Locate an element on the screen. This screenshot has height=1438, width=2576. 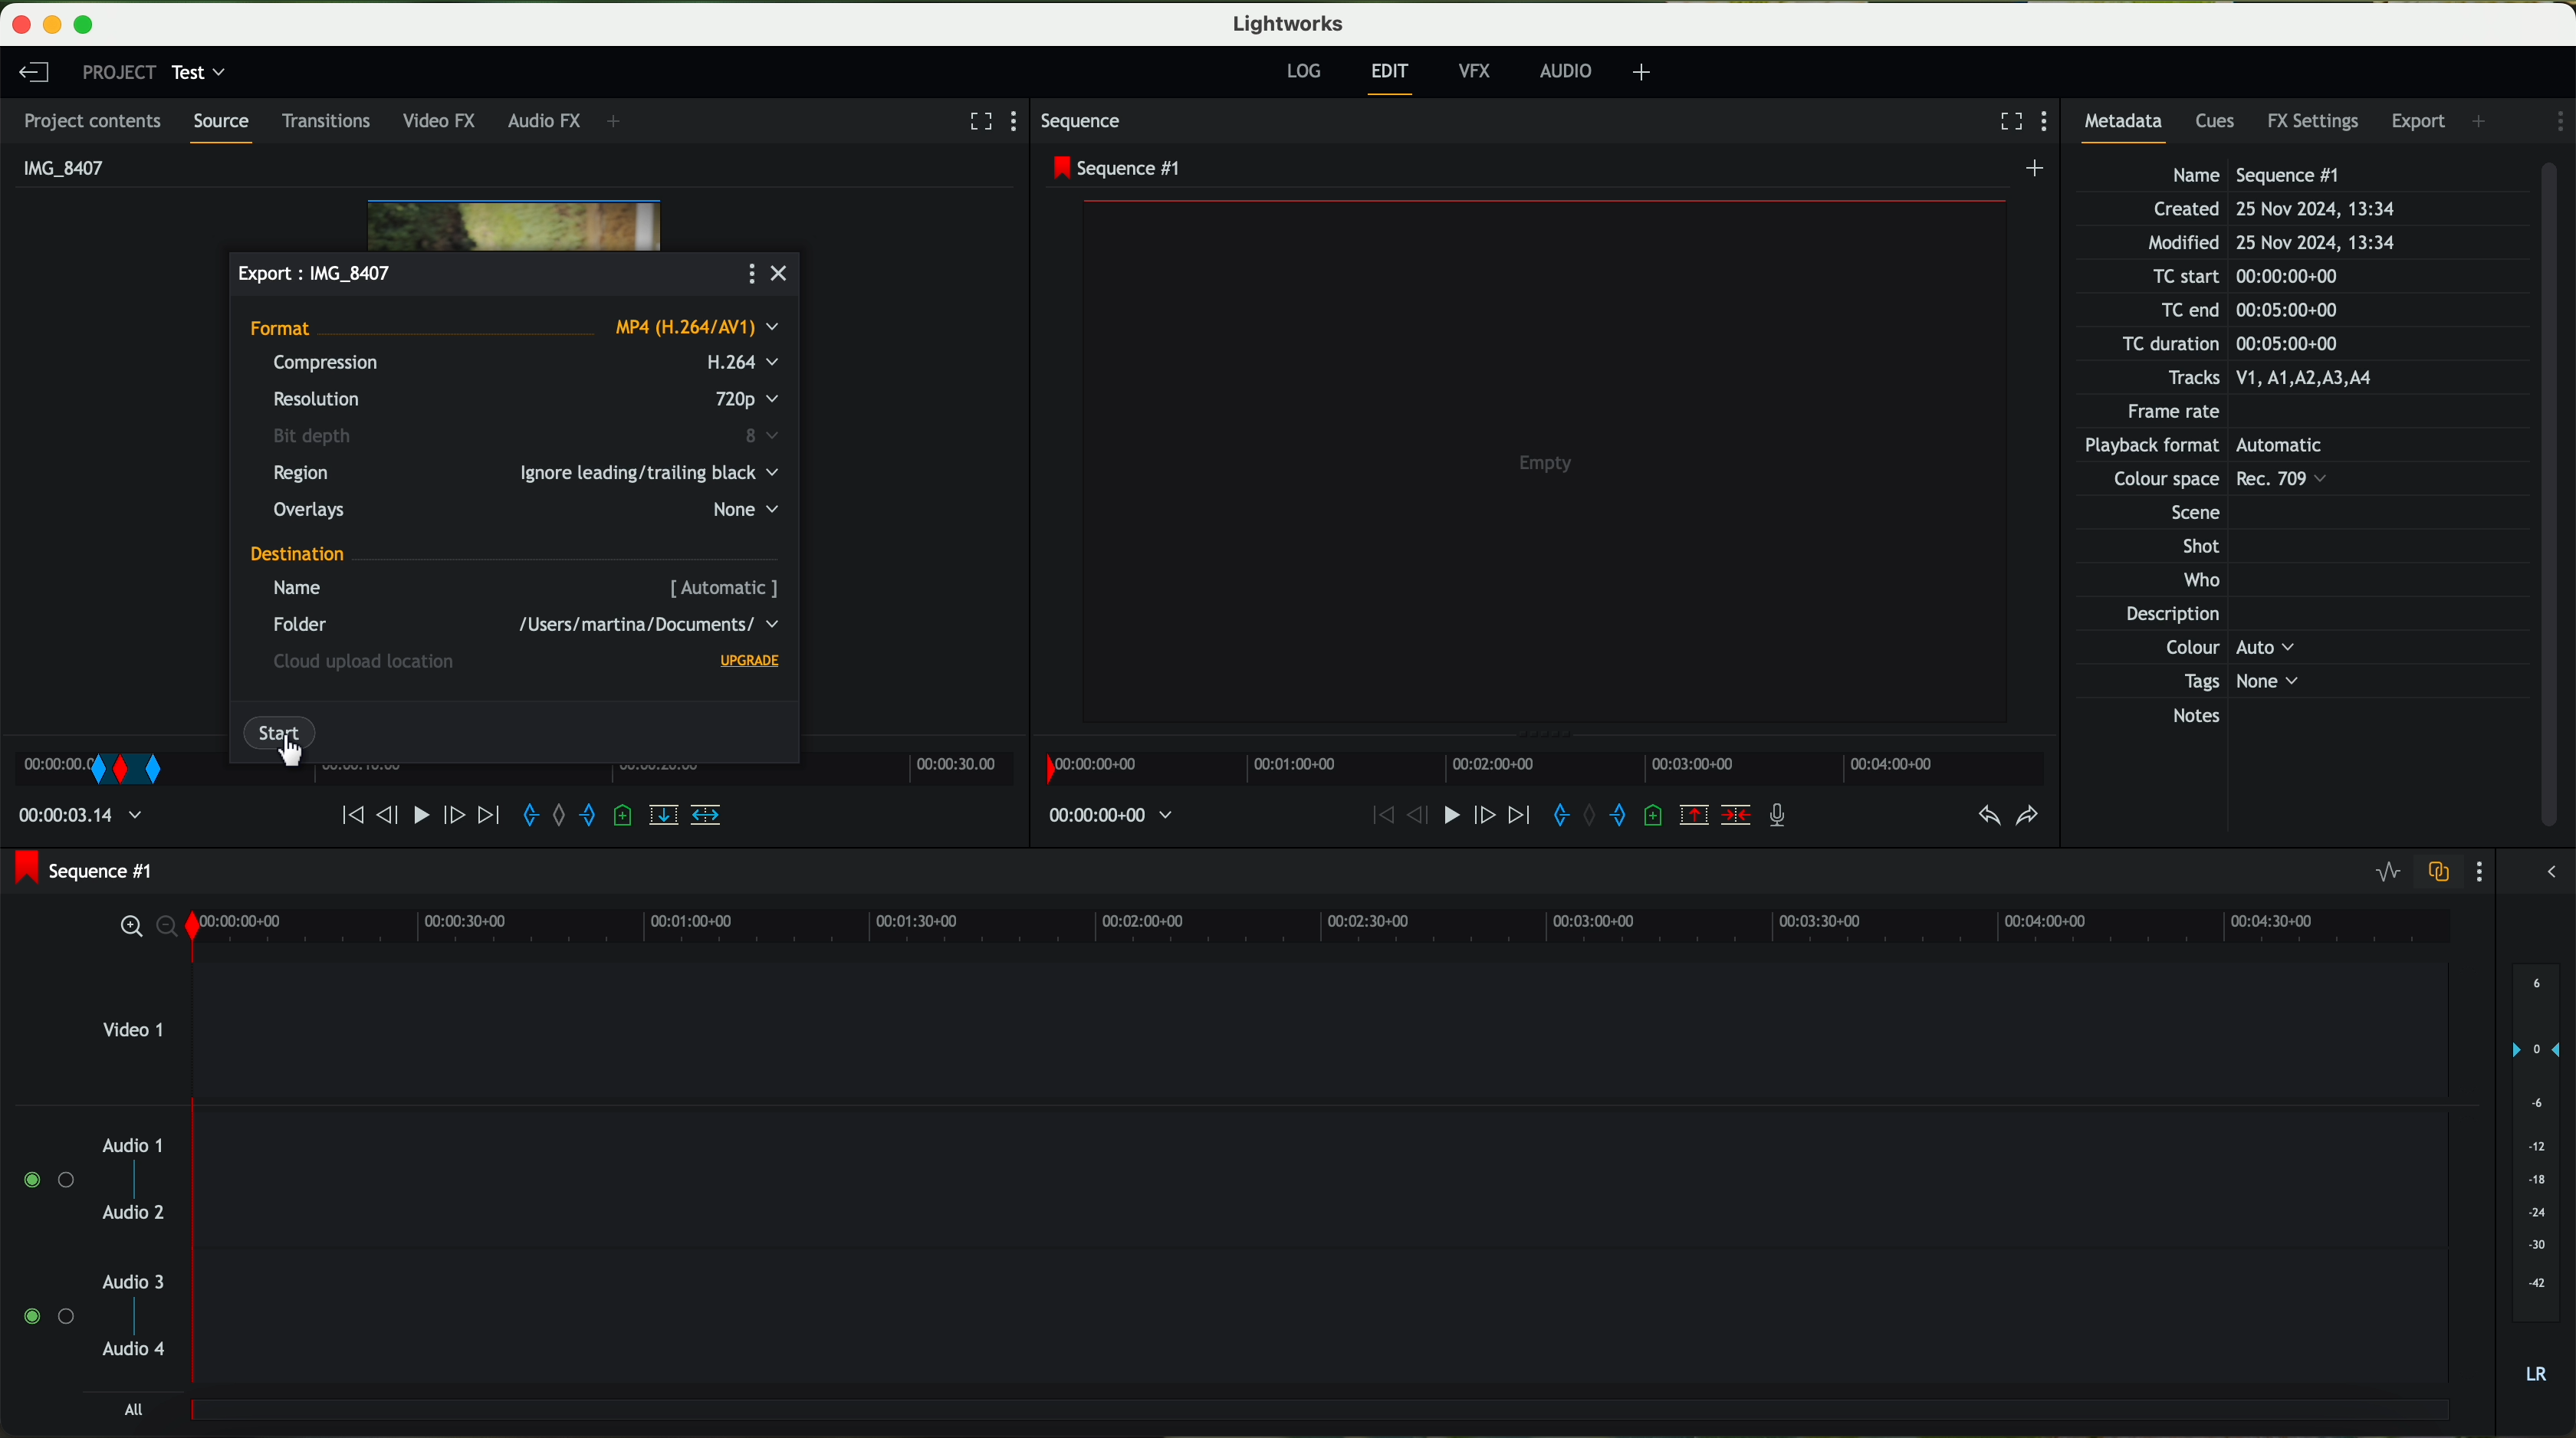
format is located at coordinates (515, 330).